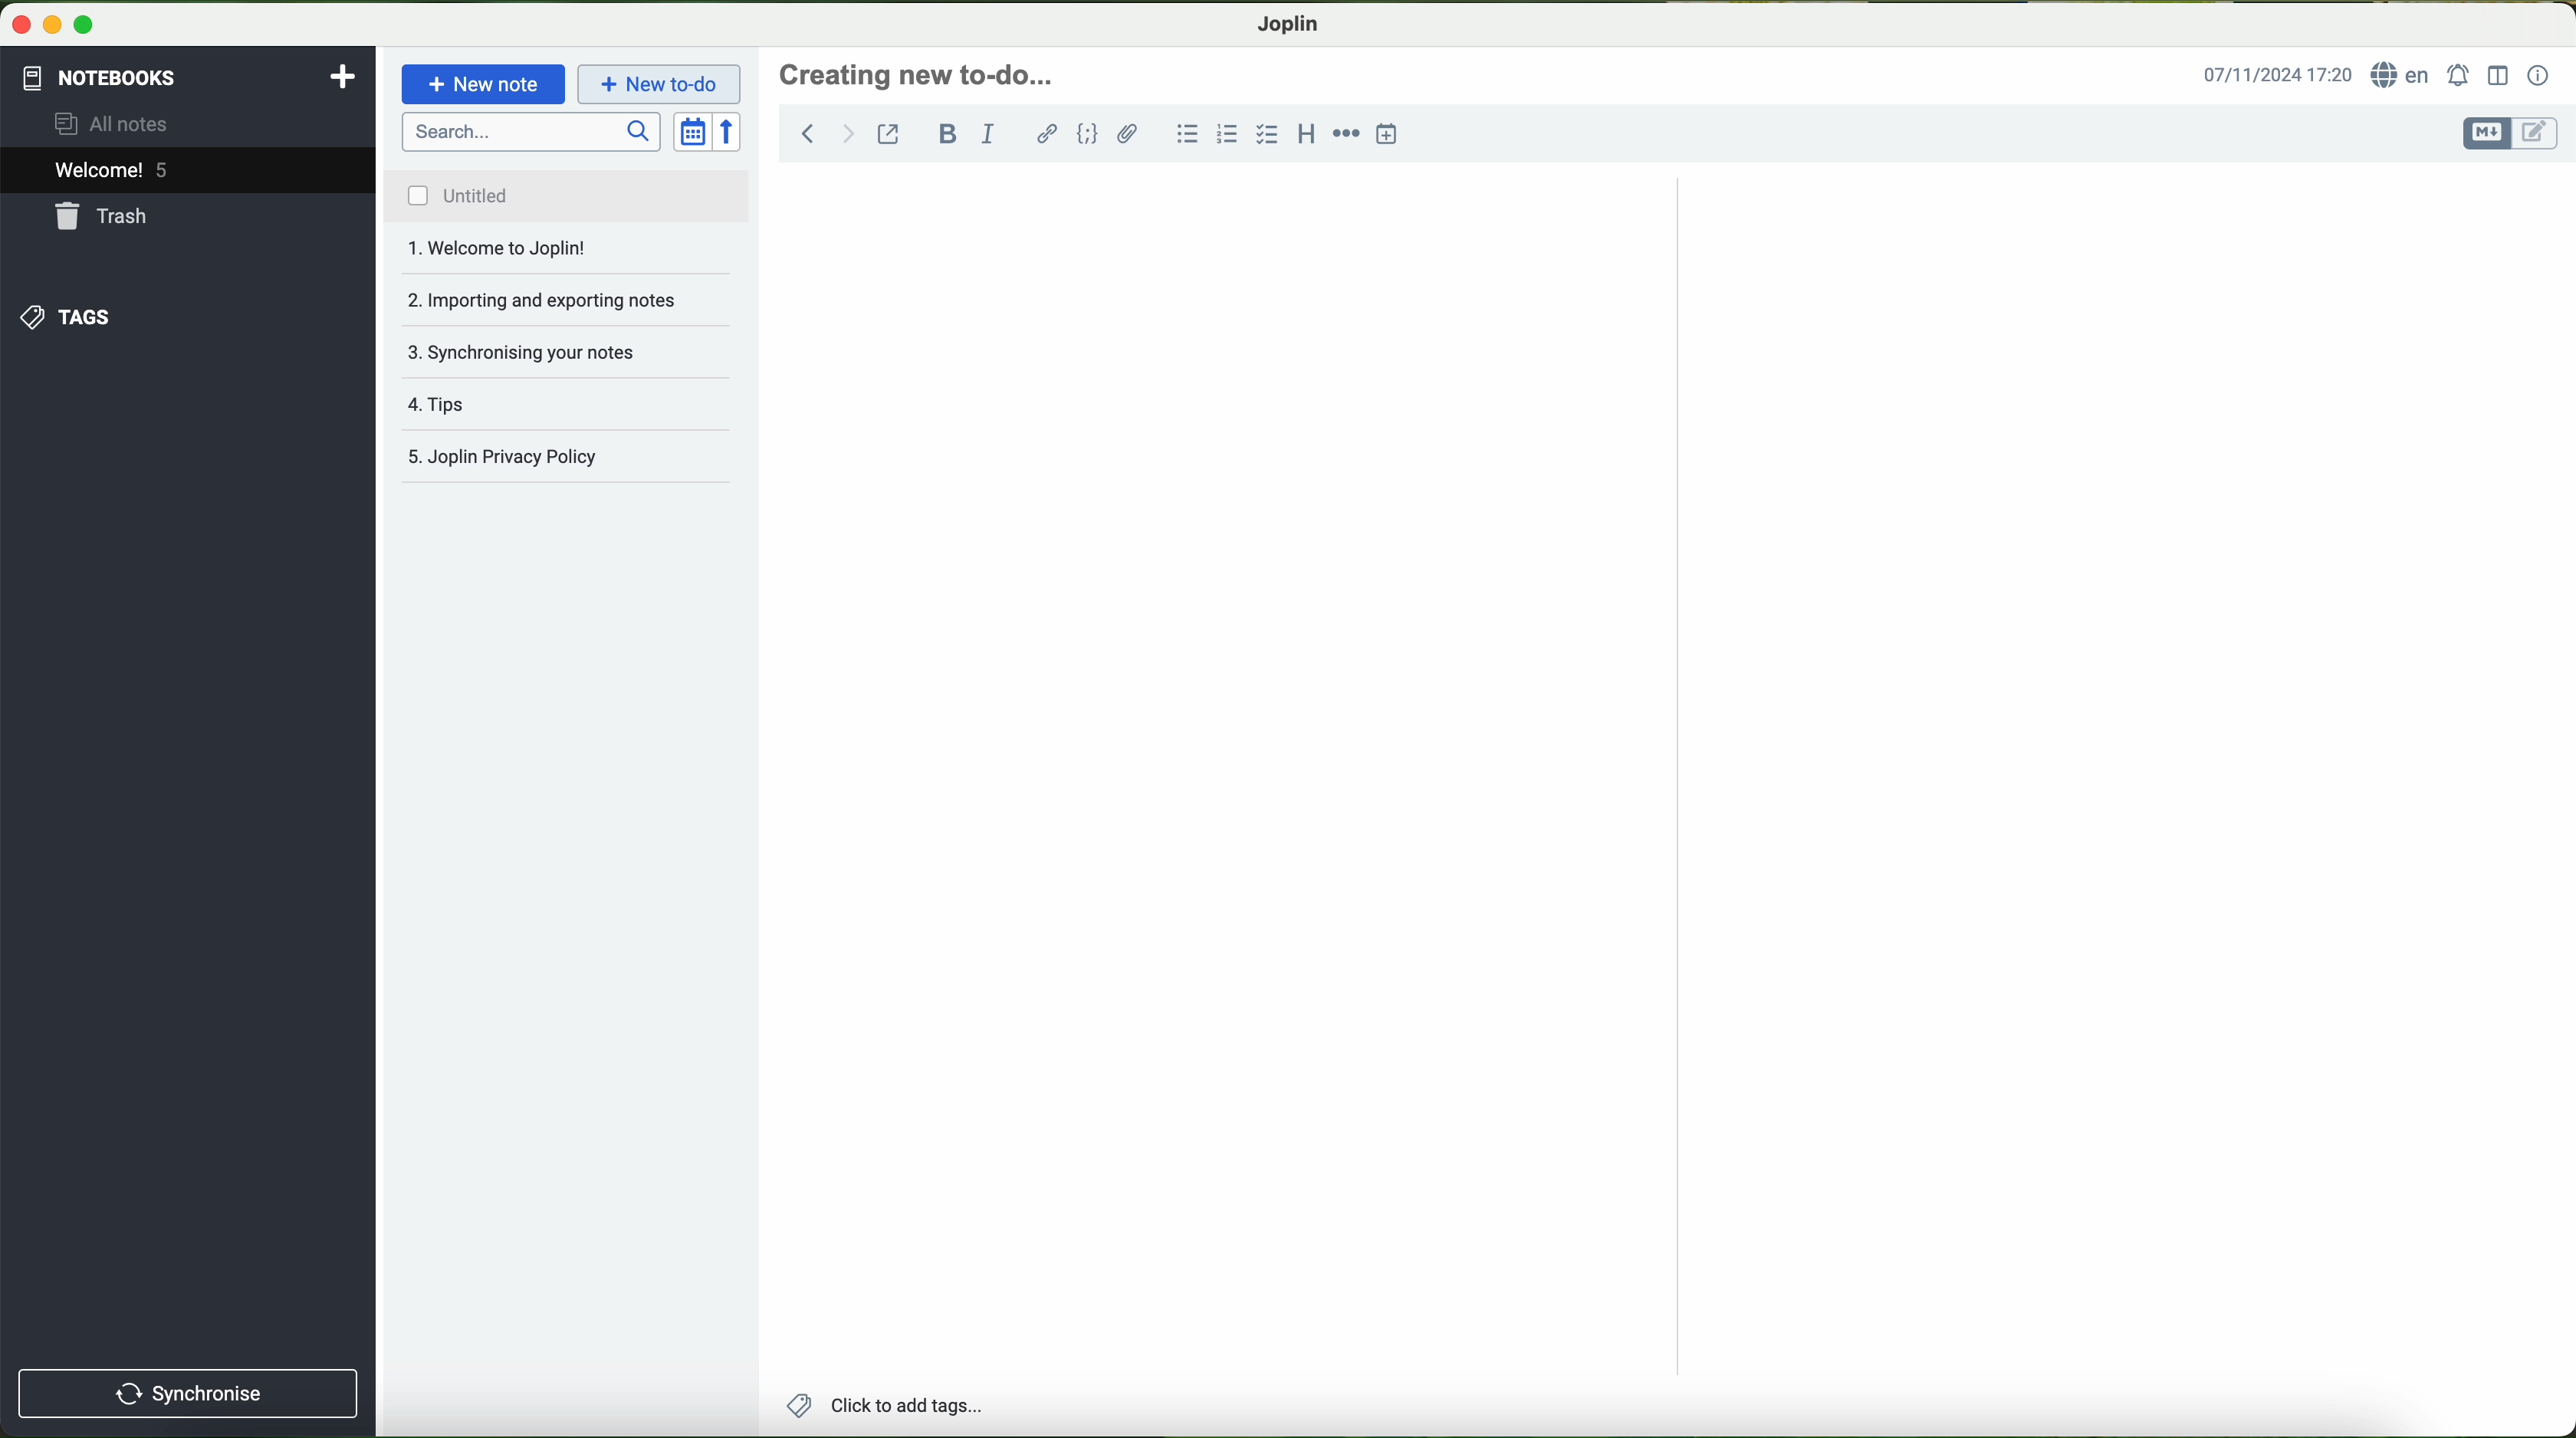  What do you see at coordinates (2499, 74) in the screenshot?
I see `toggle editor layout` at bounding box center [2499, 74].